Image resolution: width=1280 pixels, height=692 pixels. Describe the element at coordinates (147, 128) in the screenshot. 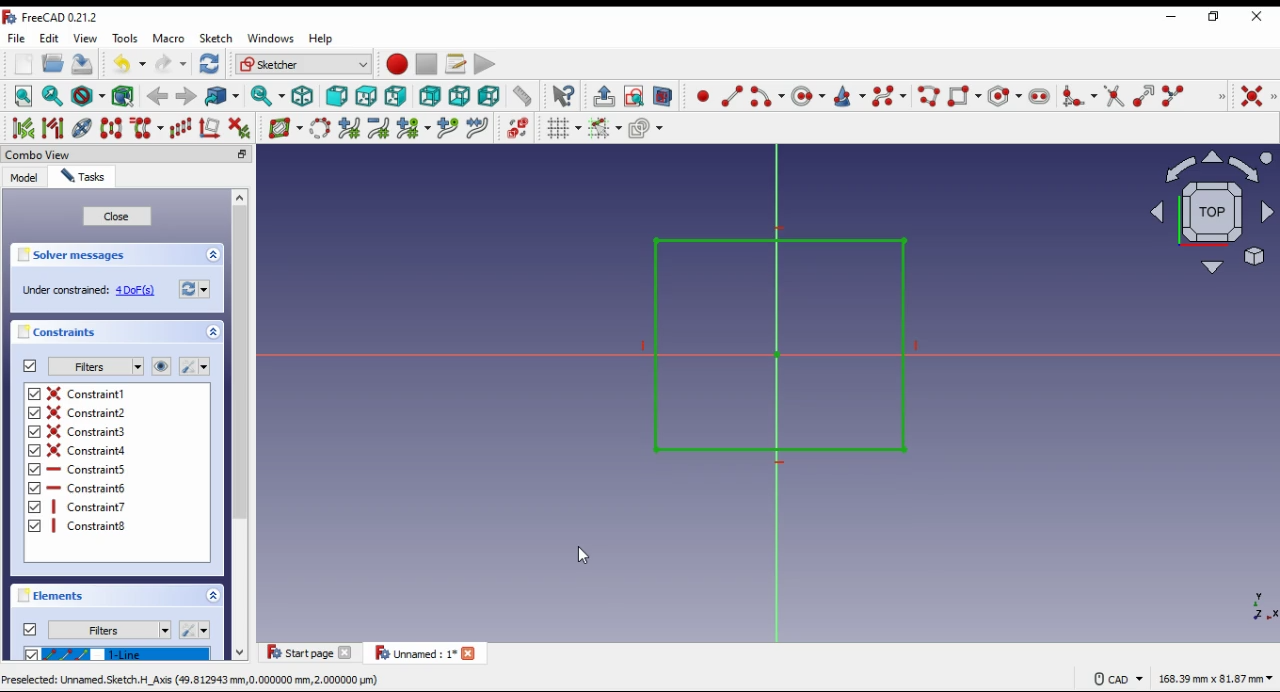

I see `clone` at that location.